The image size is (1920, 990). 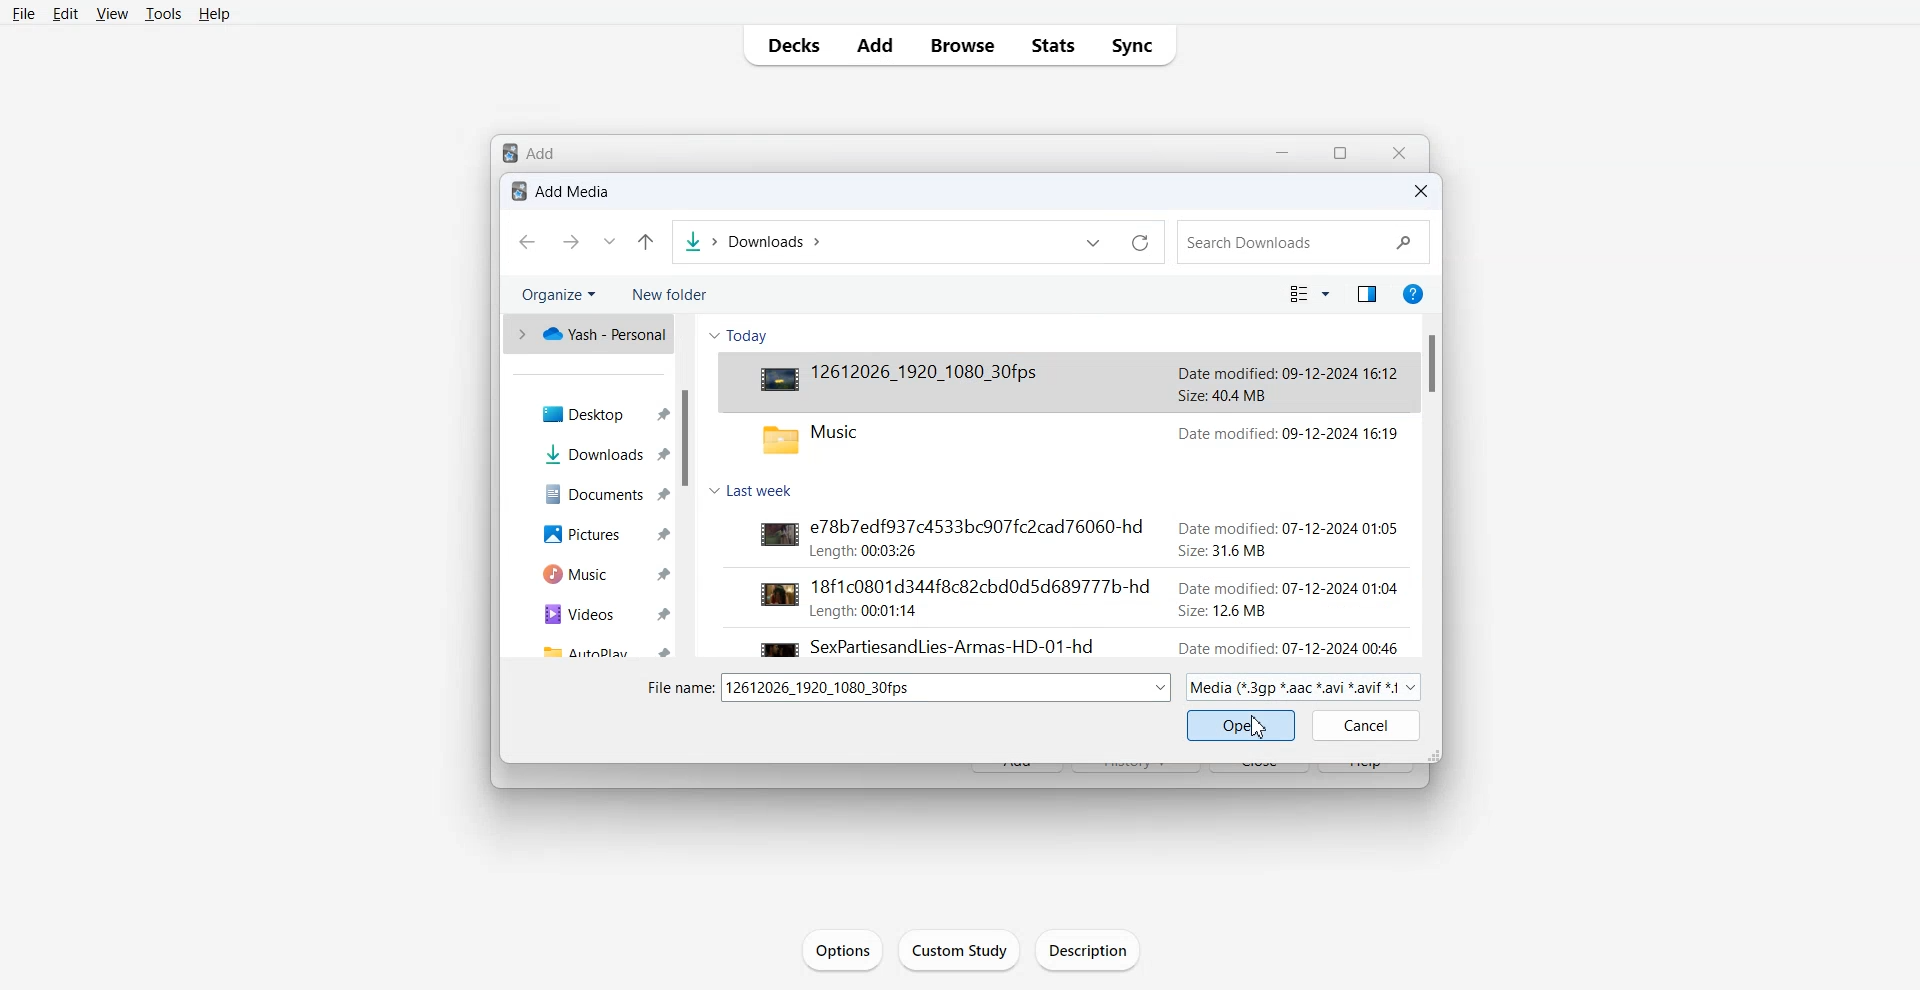 What do you see at coordinates (1302, 686) in the screenshot?
I see `Media Mode` at bounding box center [1302, 686].